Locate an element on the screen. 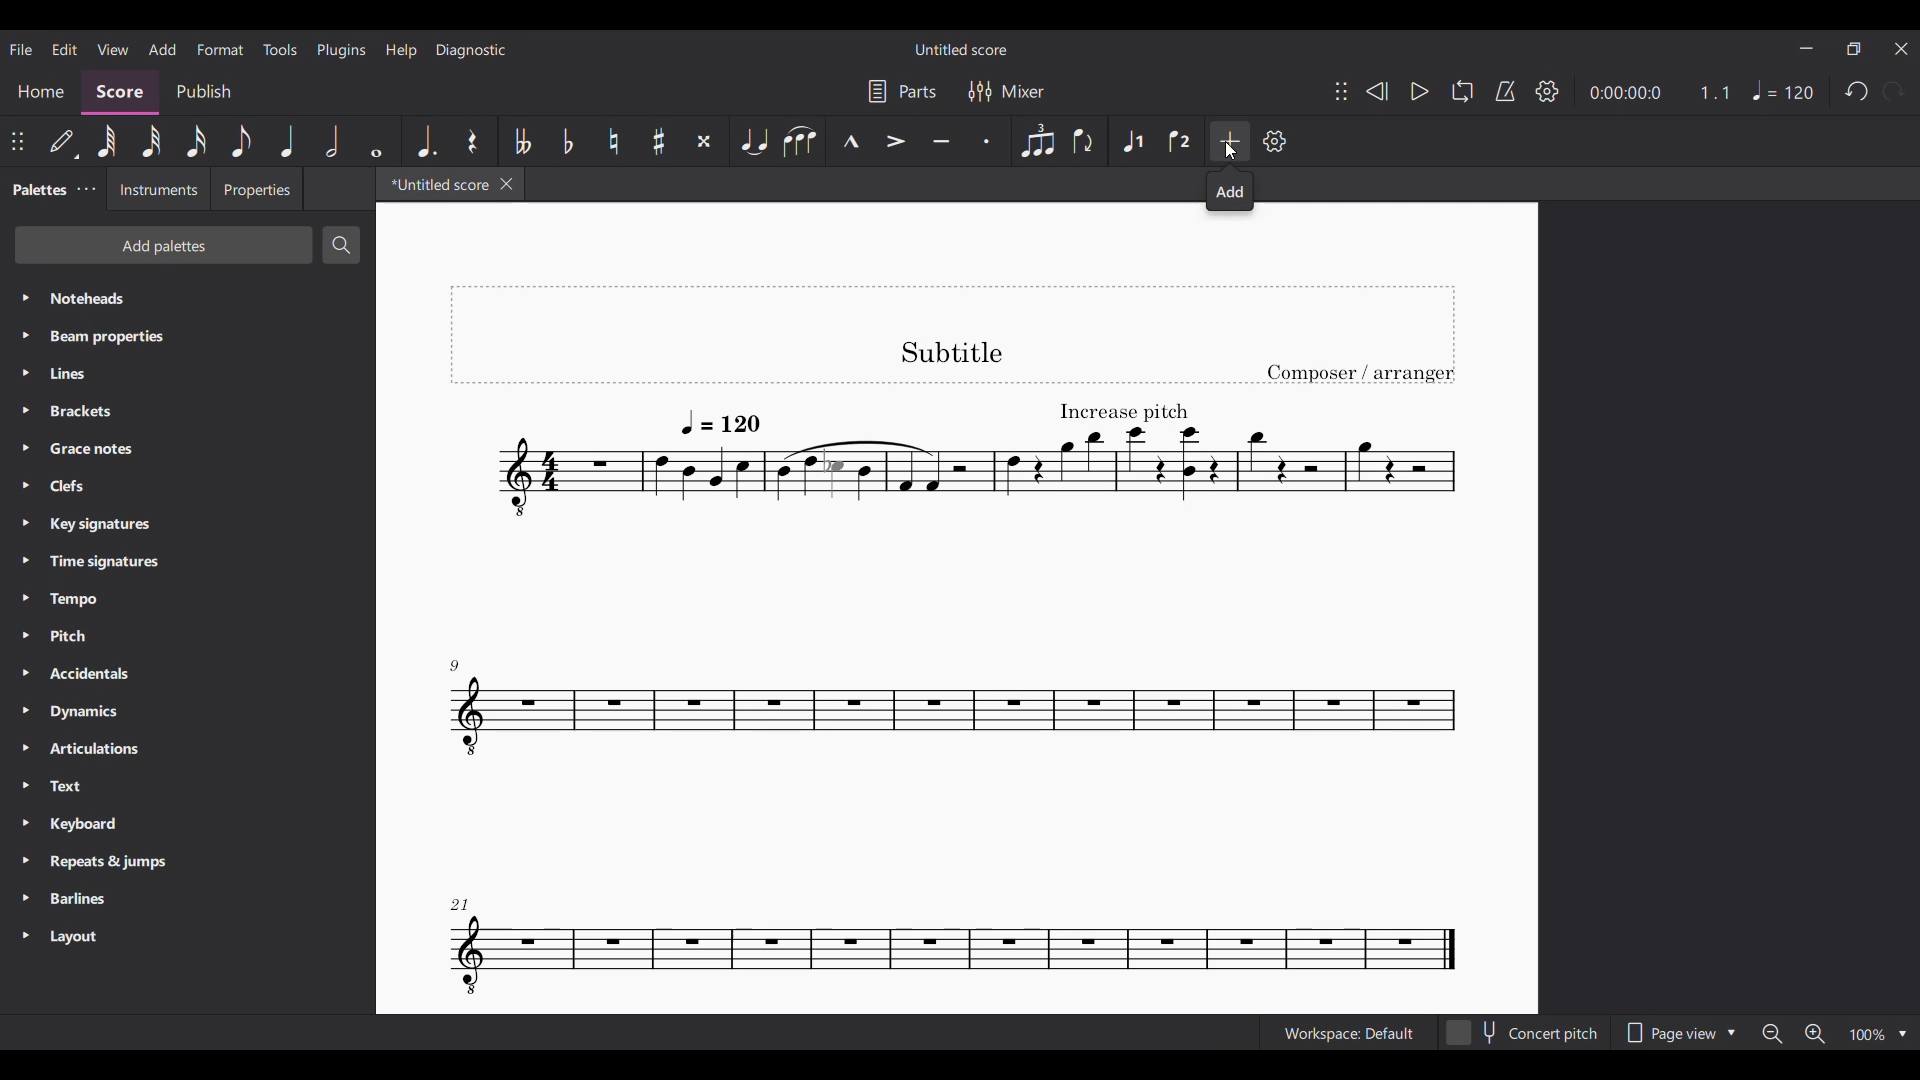 The image size is (1920, 1080). 64th note is located at coordinates (107, 141).